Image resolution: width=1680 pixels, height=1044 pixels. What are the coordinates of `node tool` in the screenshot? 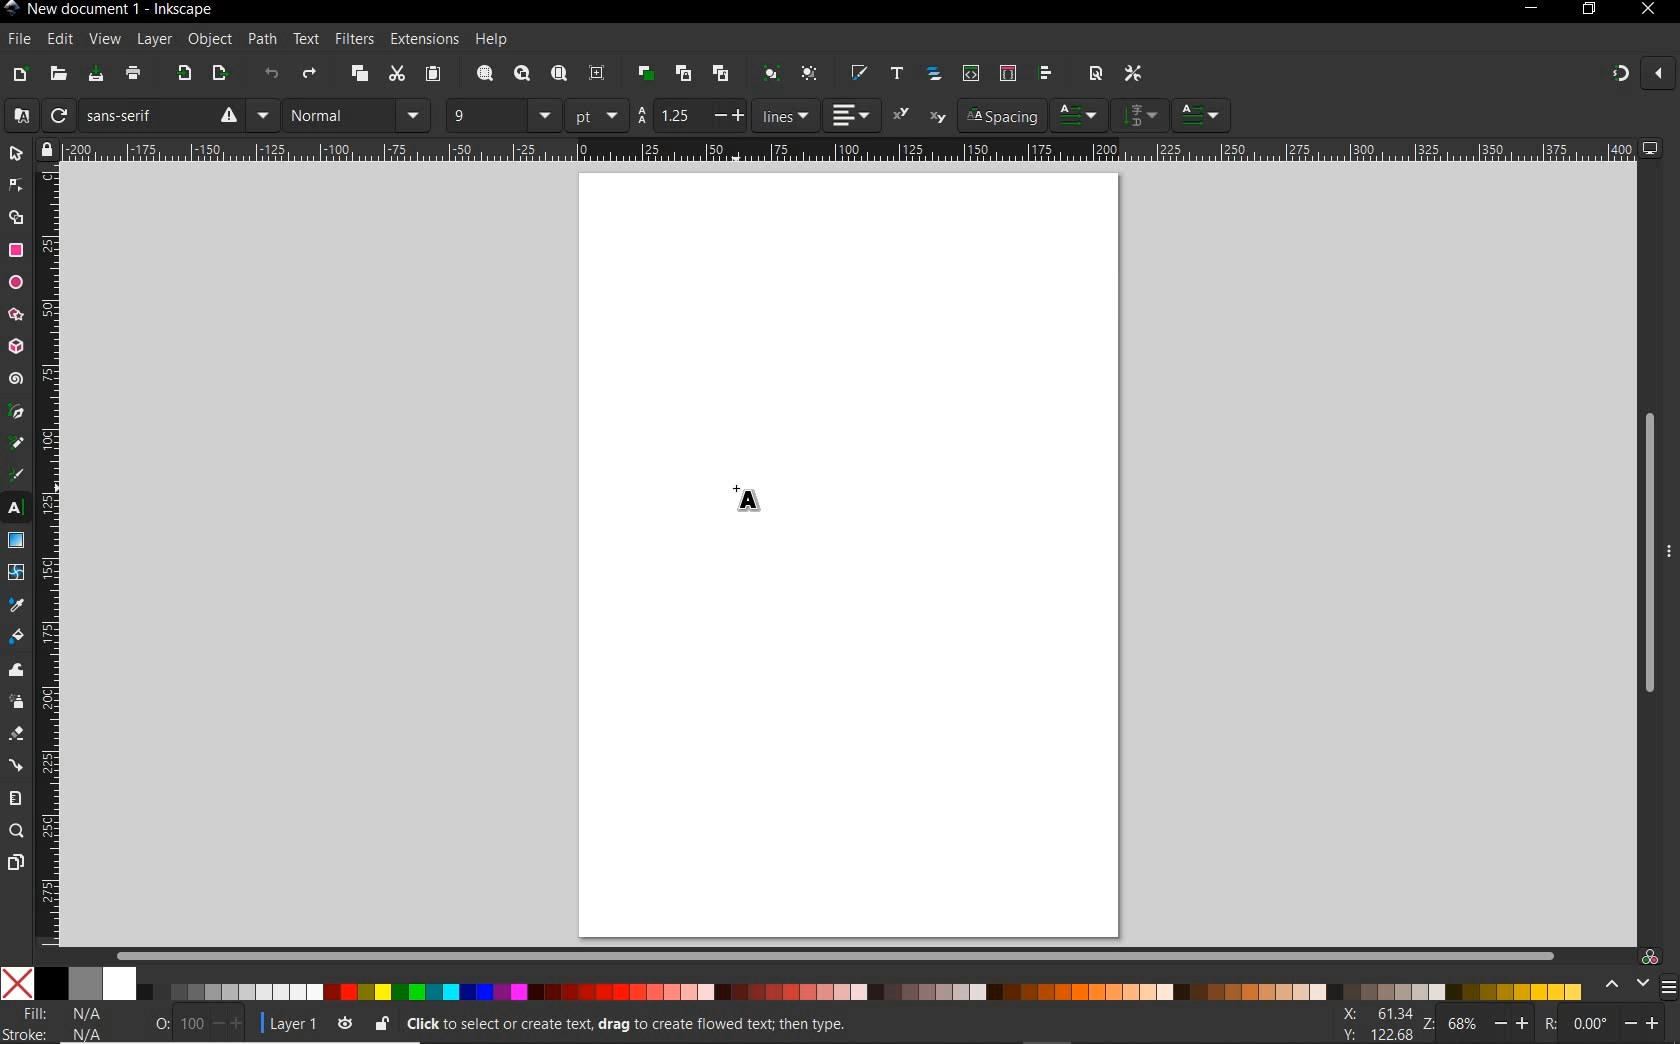 It's located at (16, 185).